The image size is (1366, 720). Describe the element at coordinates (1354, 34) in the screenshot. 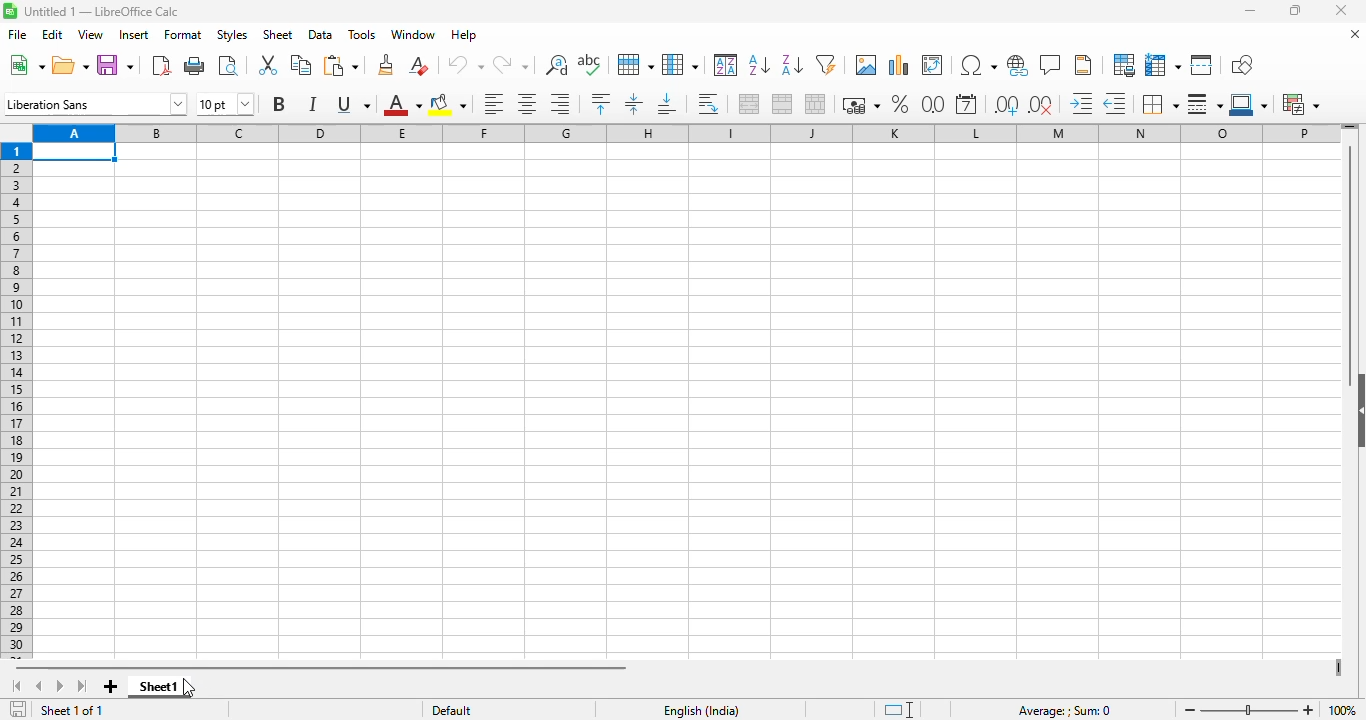

I see `close document` at that location.